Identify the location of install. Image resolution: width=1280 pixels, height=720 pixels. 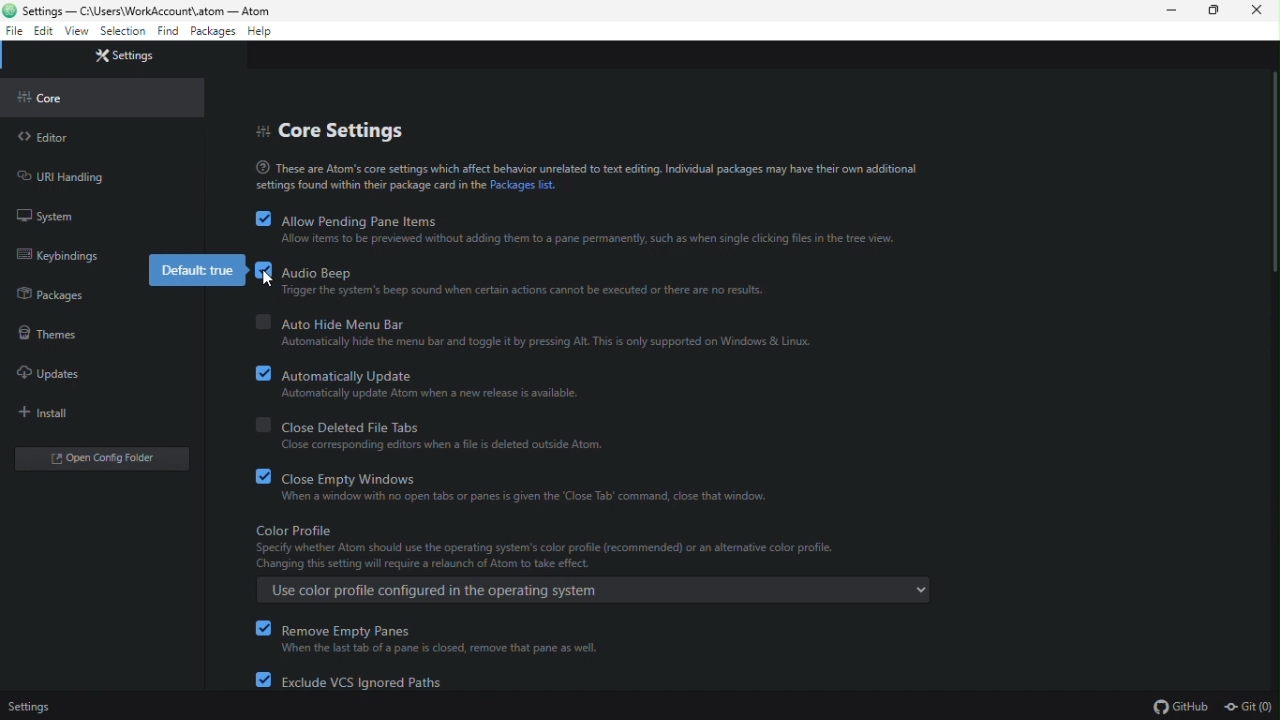
(47, 415).